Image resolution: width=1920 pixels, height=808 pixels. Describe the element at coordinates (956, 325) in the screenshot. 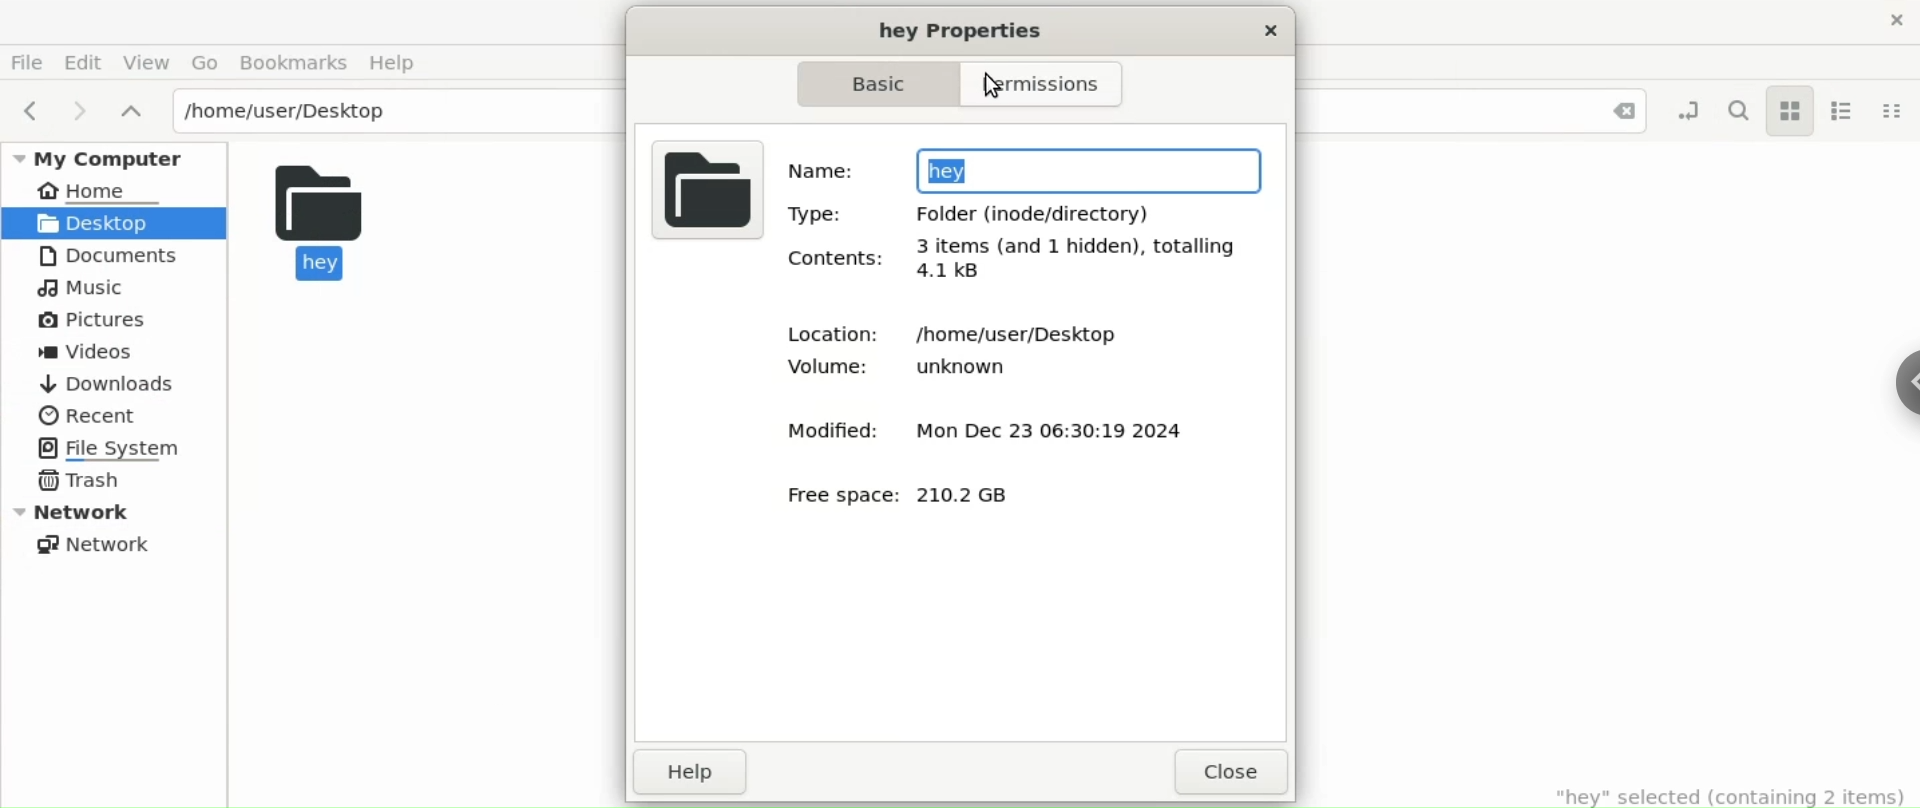

I see `Location: /home/user/Desktop` at that location.